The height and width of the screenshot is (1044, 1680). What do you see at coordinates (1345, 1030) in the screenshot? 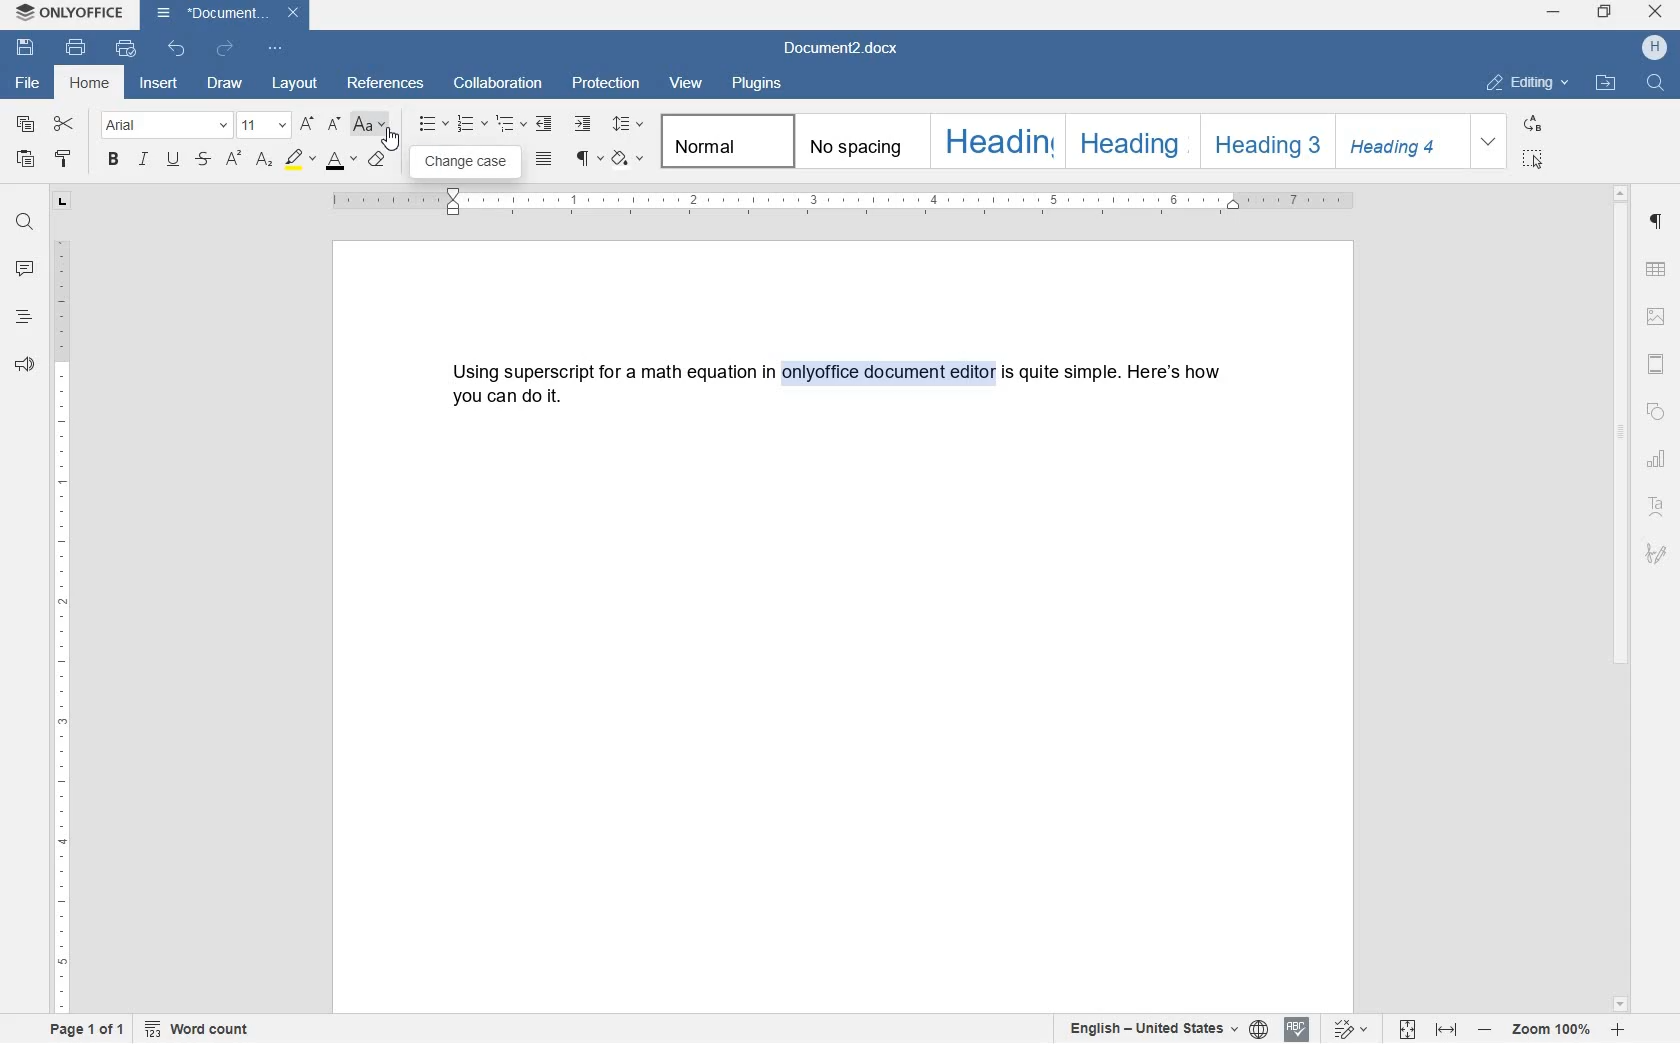
I see `track changes` at bounding box center [1345, 1030].